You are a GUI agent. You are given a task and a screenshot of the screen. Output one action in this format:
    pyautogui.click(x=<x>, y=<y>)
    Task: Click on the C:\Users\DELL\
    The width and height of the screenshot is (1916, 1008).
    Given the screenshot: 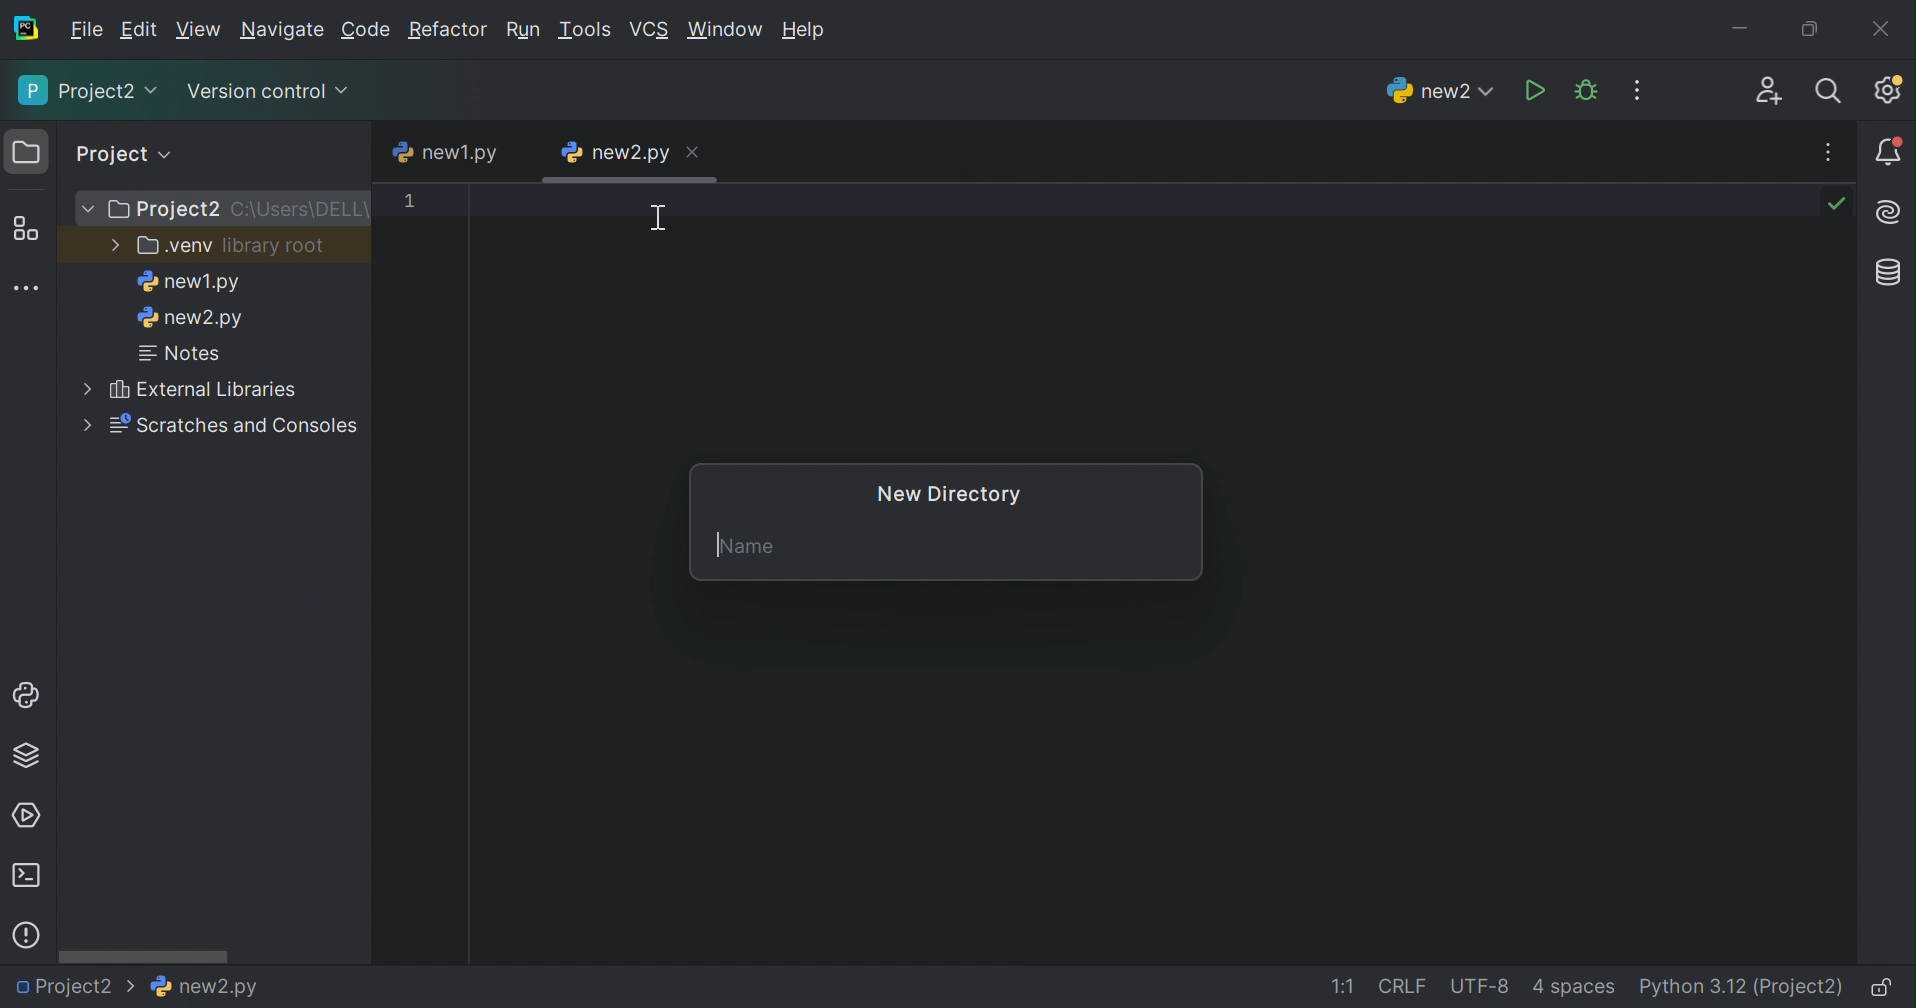 What is the action you would take?
    pyautogui.click(x=302, y=211)
    